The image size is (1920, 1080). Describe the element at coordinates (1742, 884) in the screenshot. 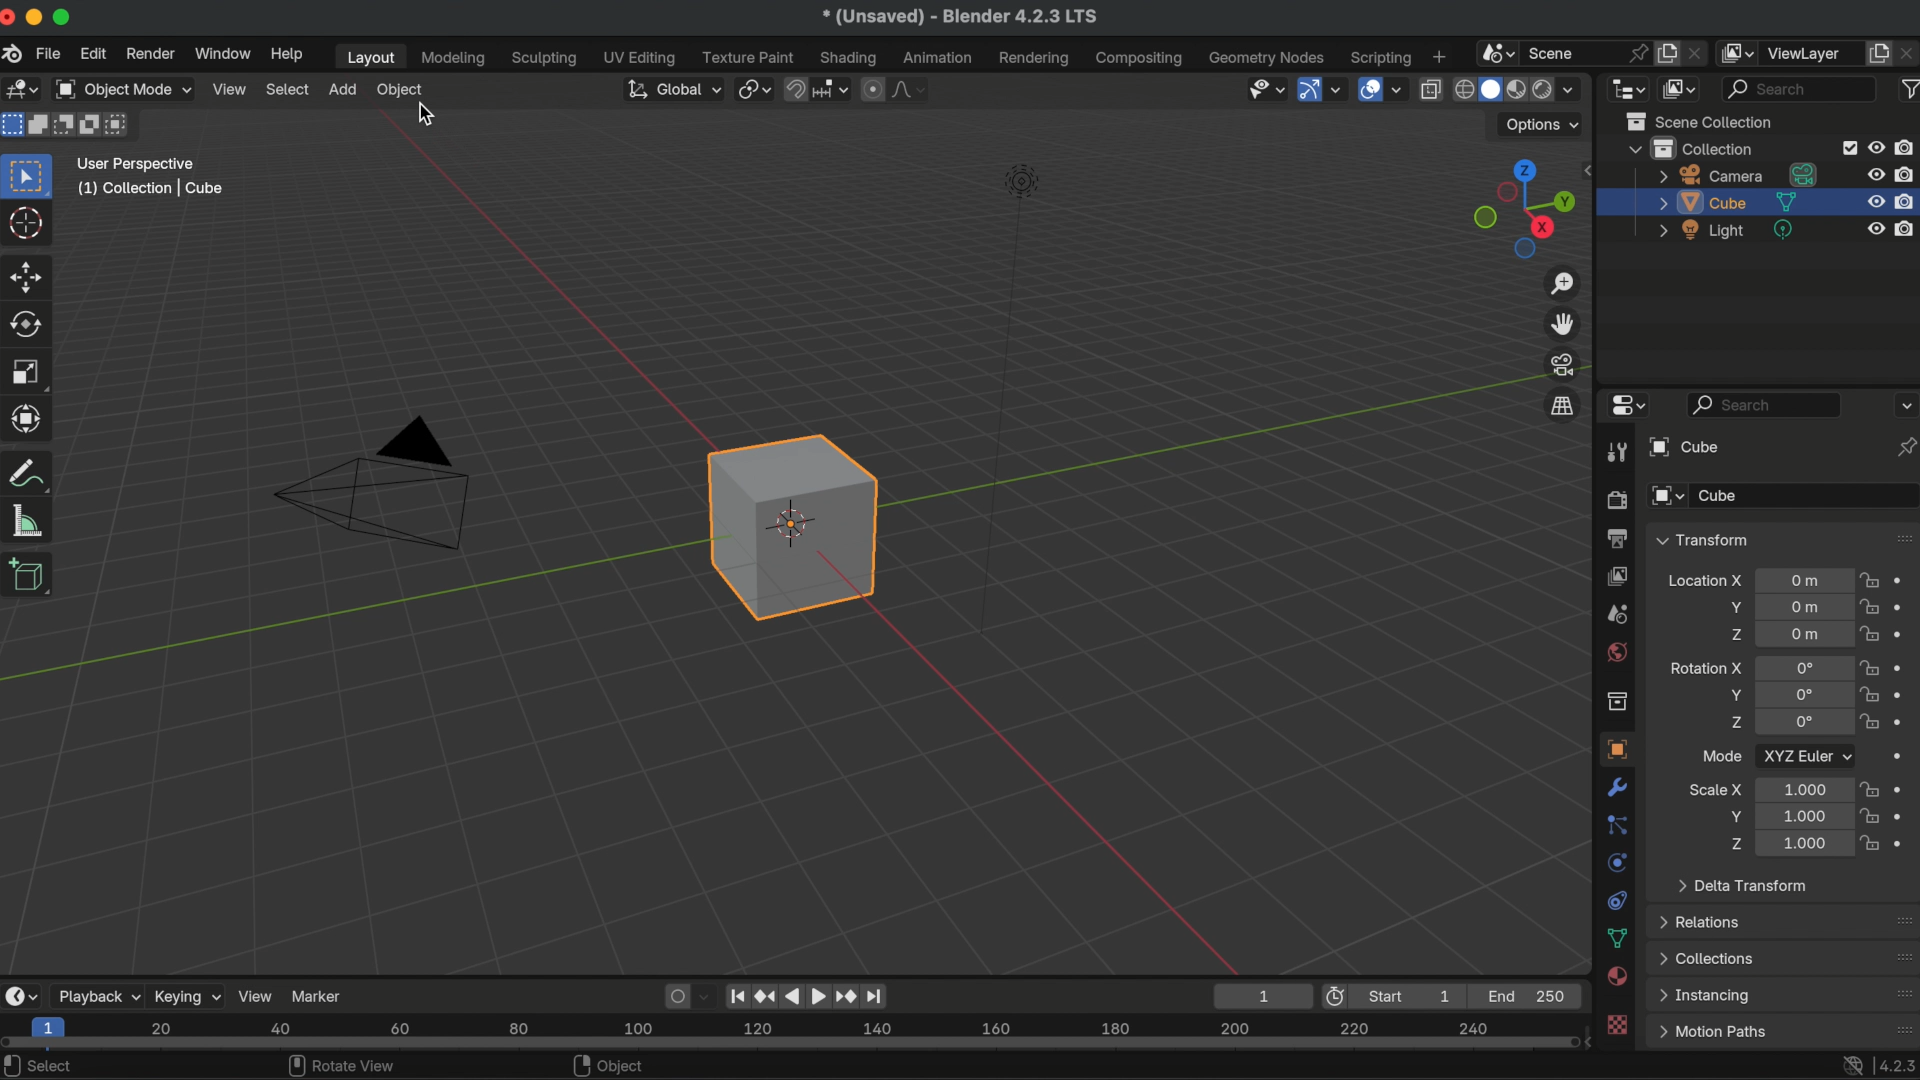

I see `delta transform` at that location.